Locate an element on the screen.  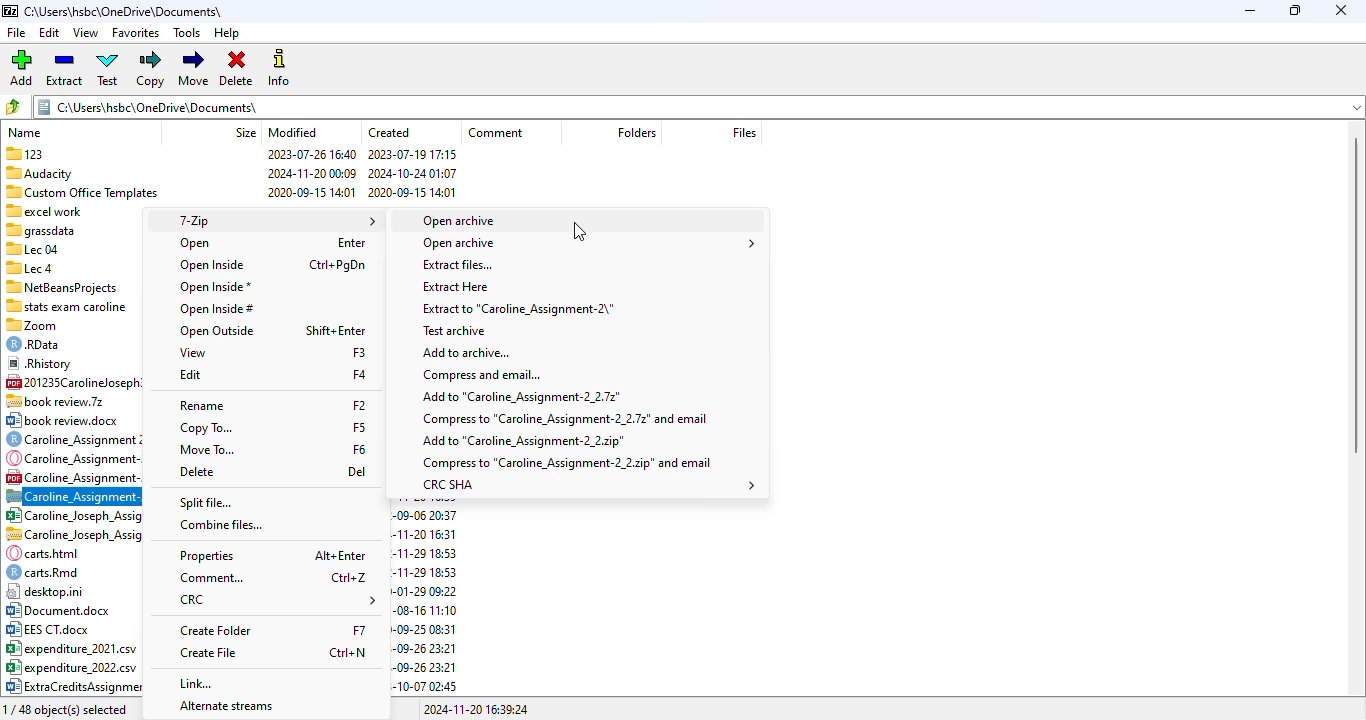
‘3 Custom Office Templates 2020-09-15 14:01 2020-09-15 14:01 is located at coordinates (230, 190).